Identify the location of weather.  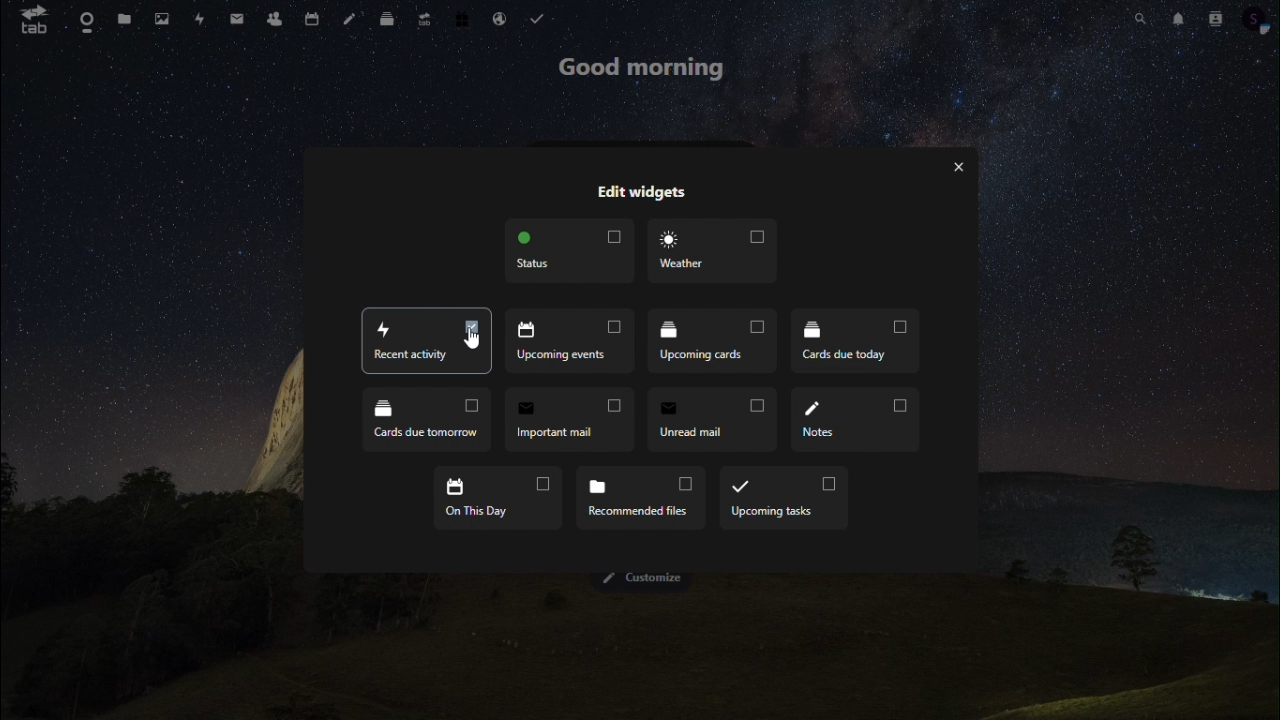
(716, 256).